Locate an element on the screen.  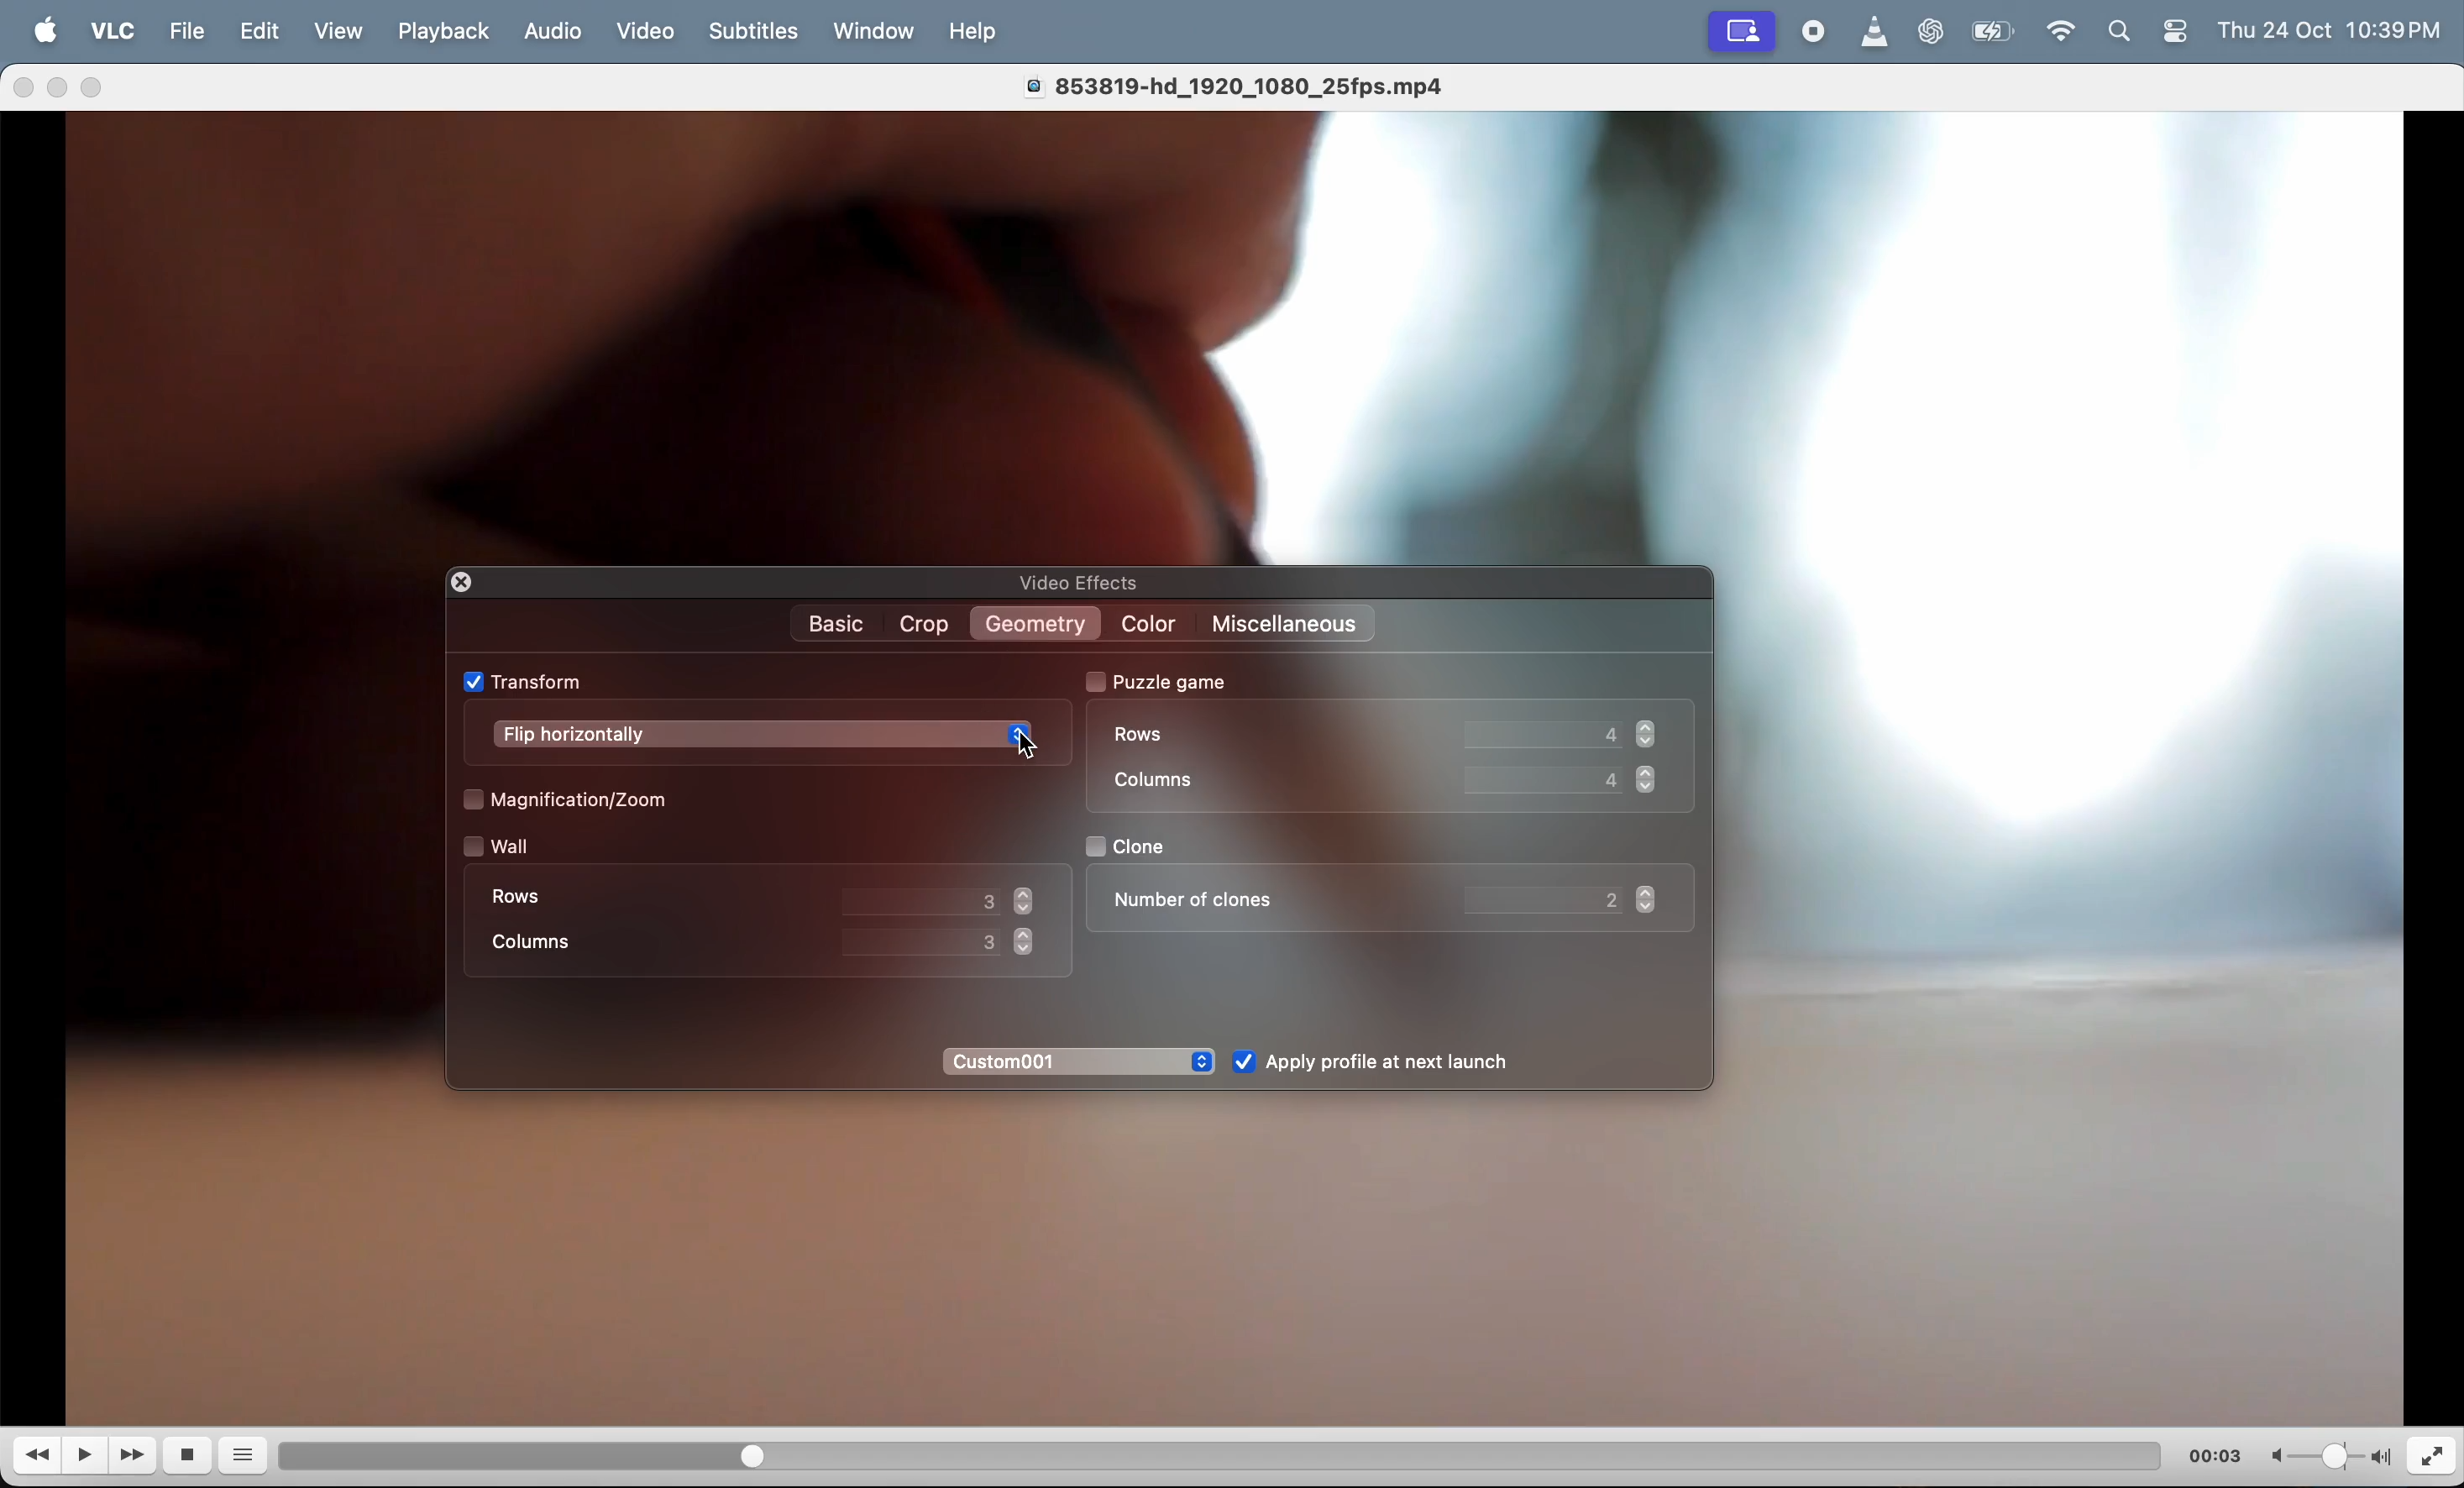
check box is located at coordinates (1096, 680).